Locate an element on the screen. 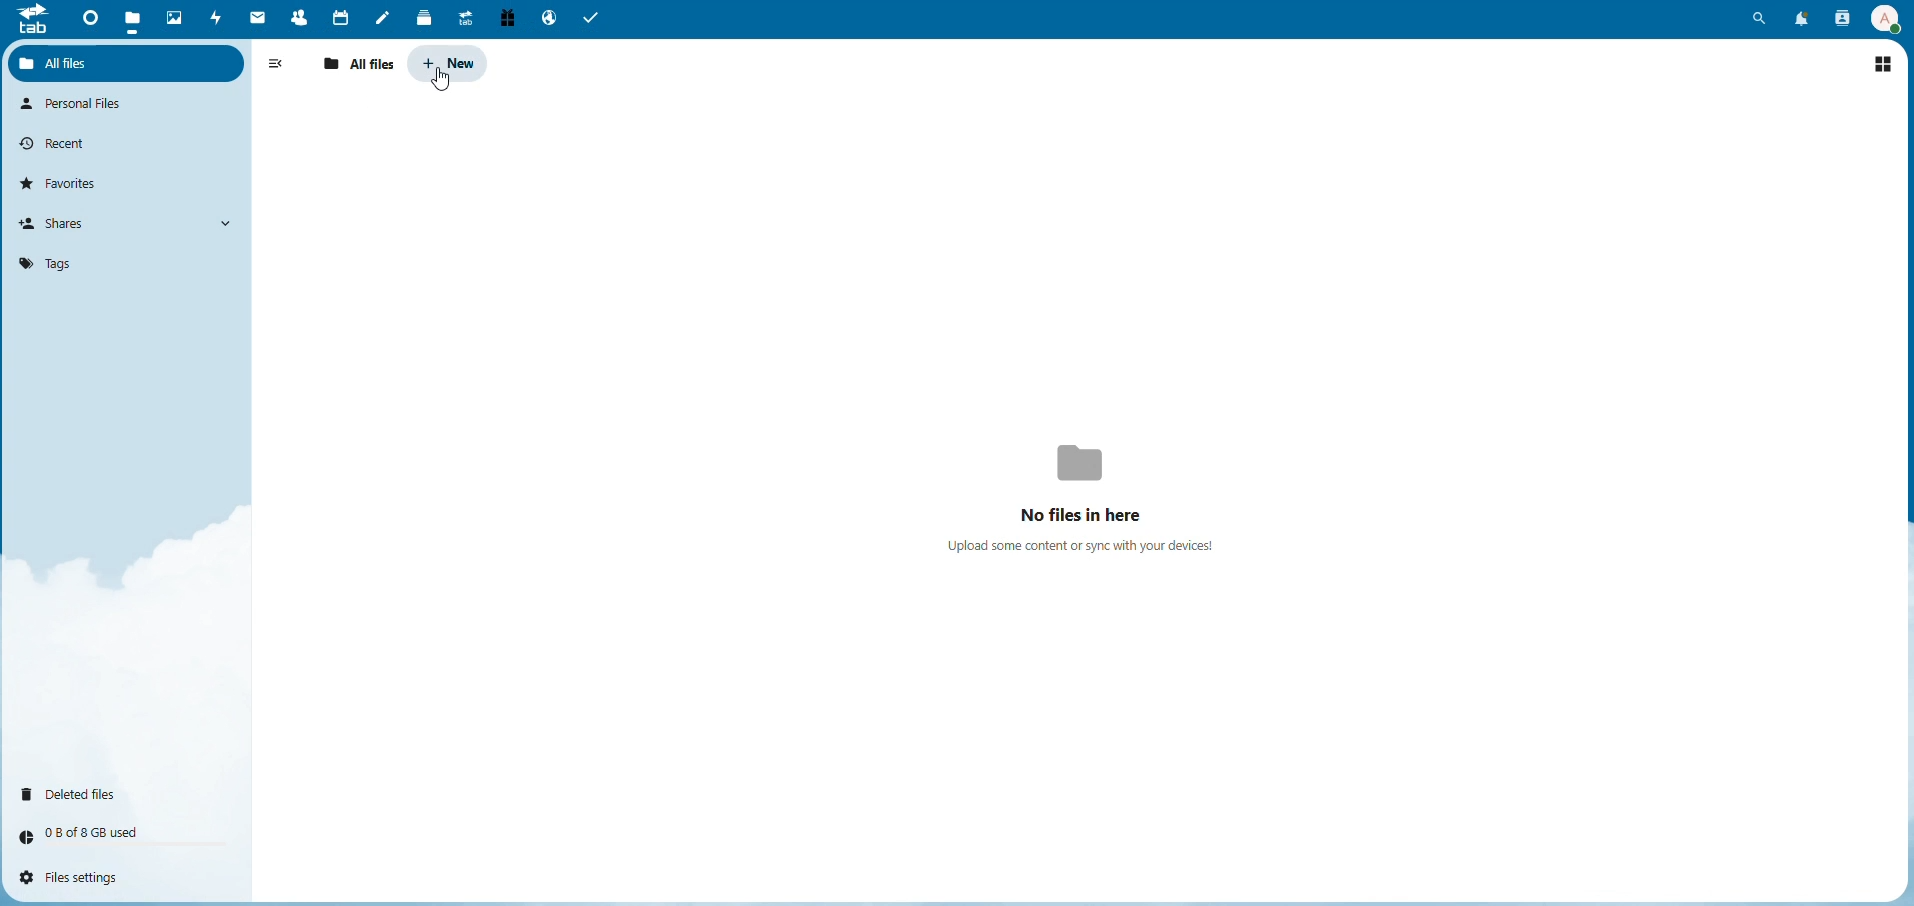 The width and height of the screenshot is (1914, 906). All Files is located at coordinates (361, 64).